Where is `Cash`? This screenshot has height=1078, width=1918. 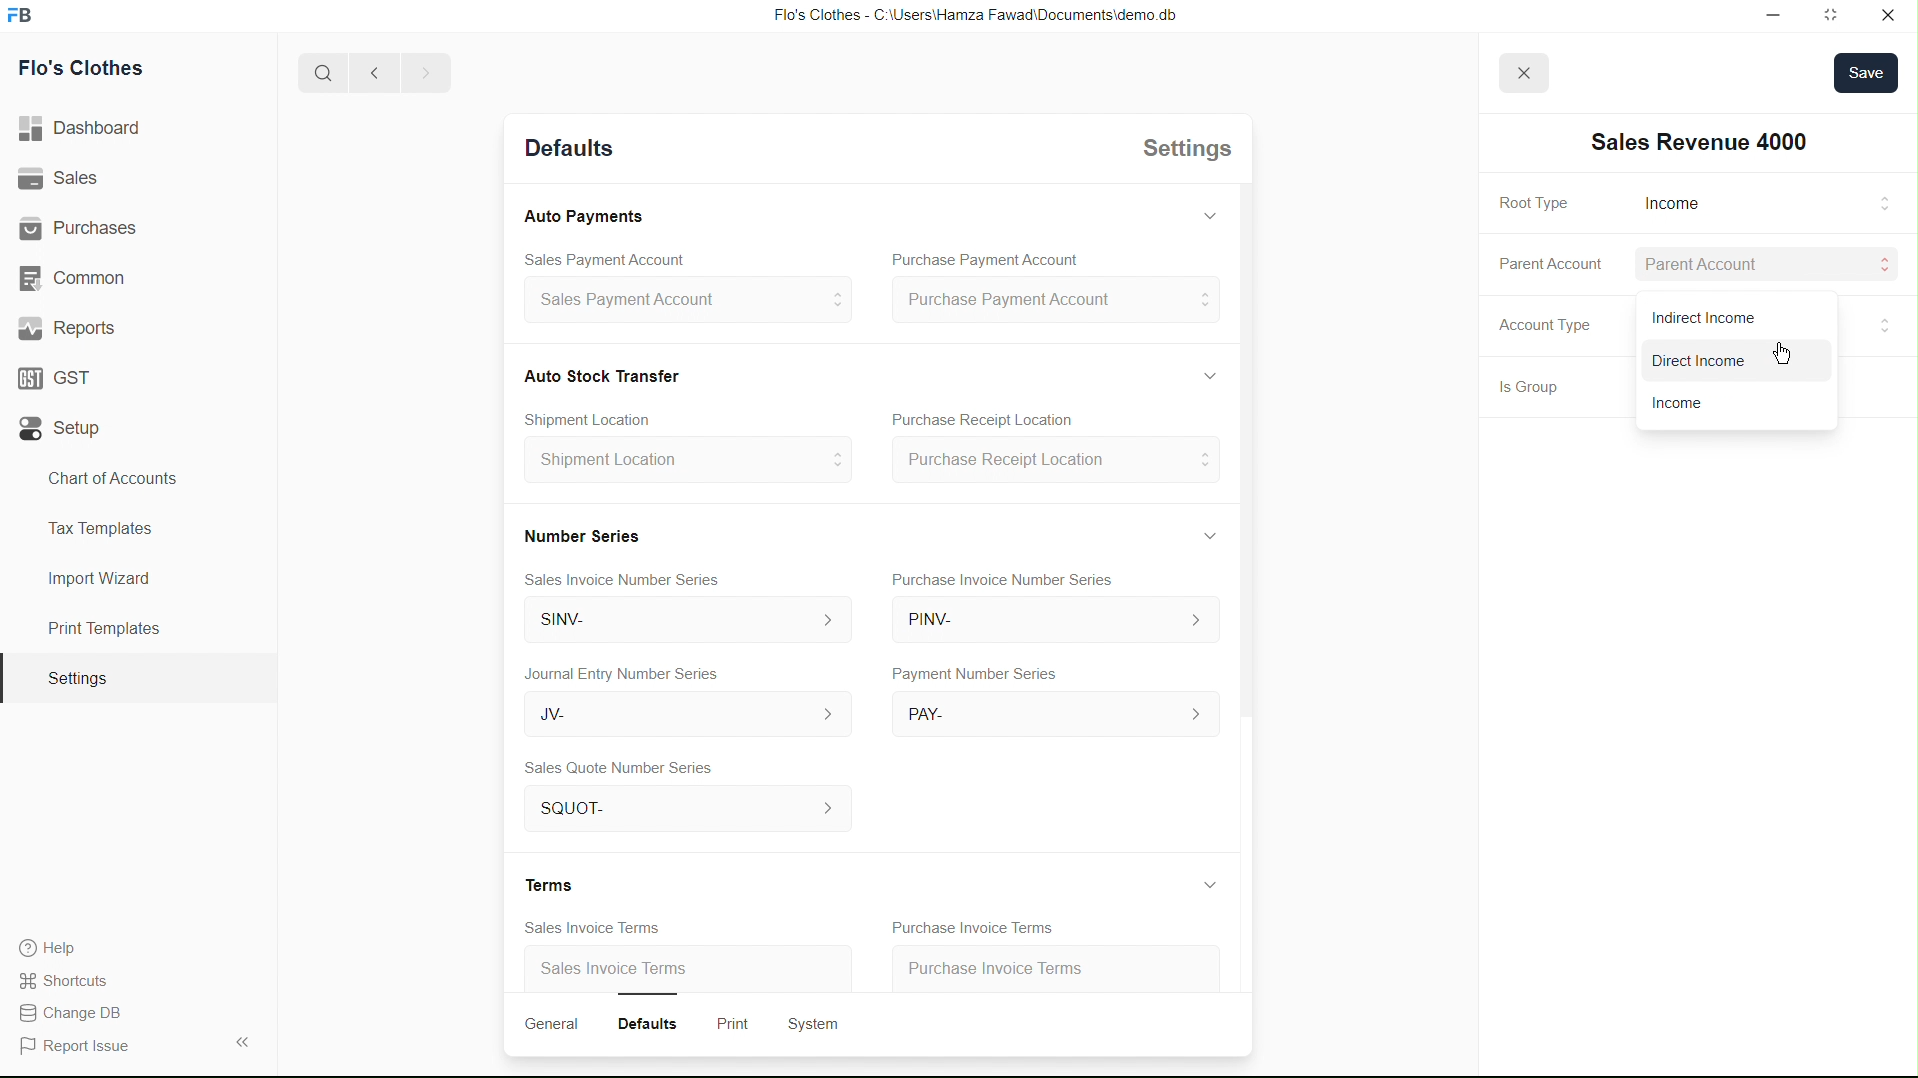
Cash is located at coordinates (603, 374).